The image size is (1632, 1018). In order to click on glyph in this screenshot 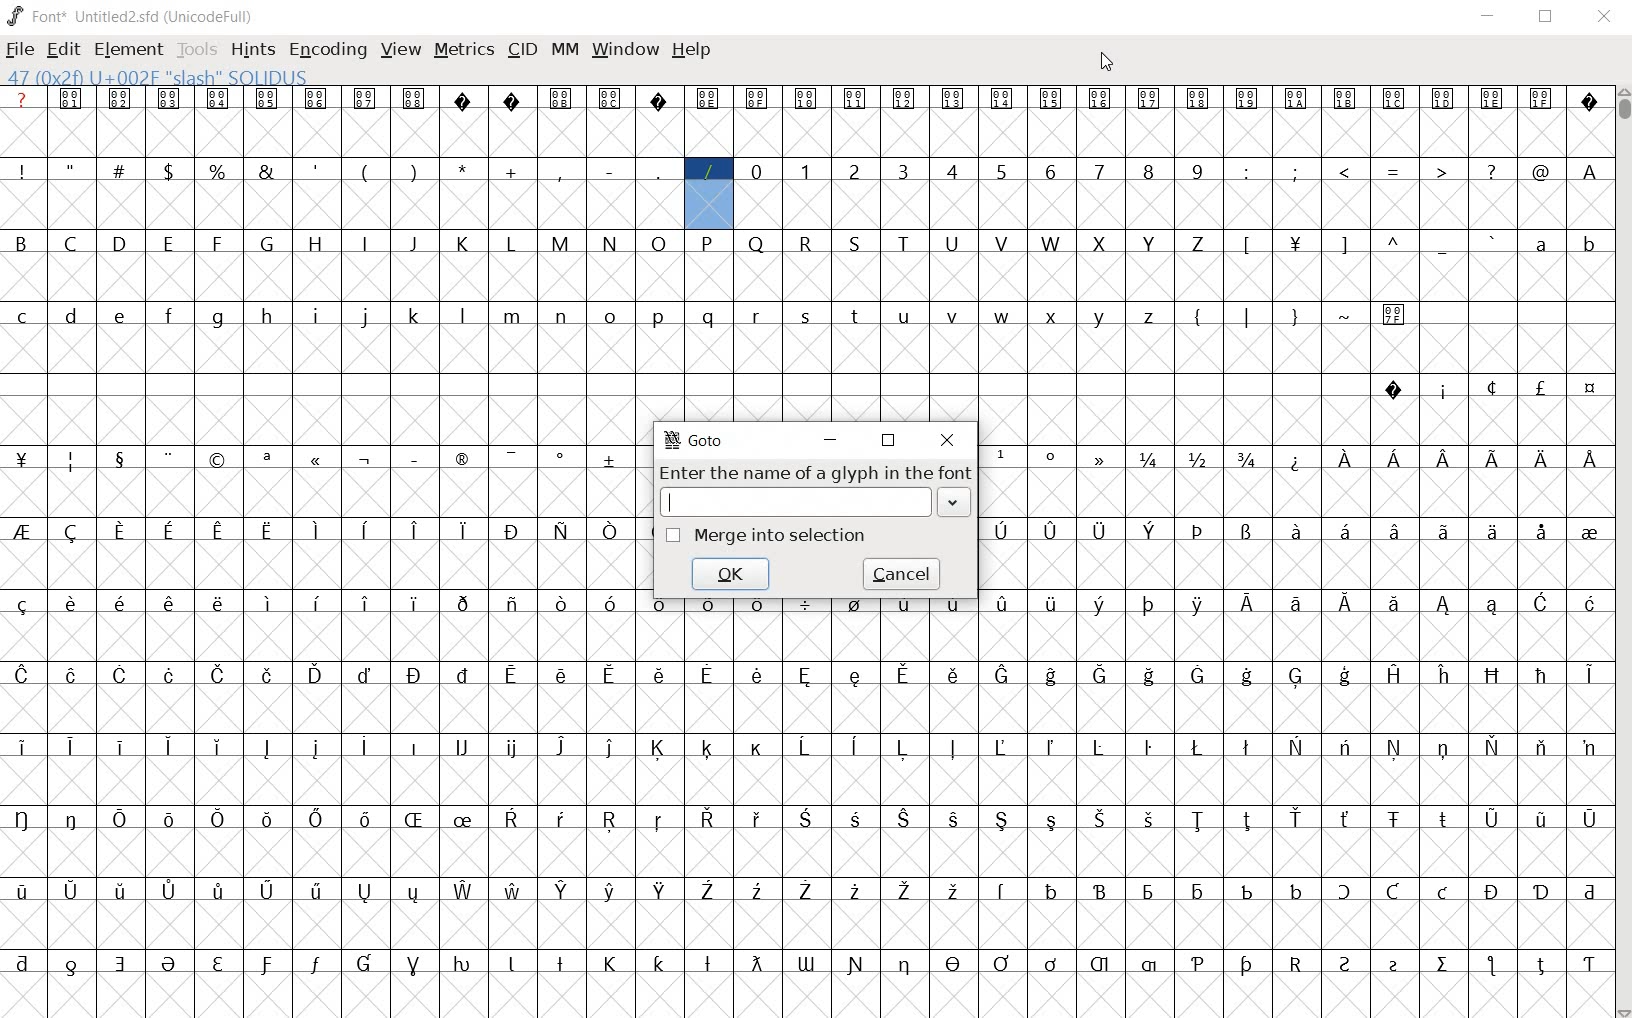, I will do `click(1541, 822)`.